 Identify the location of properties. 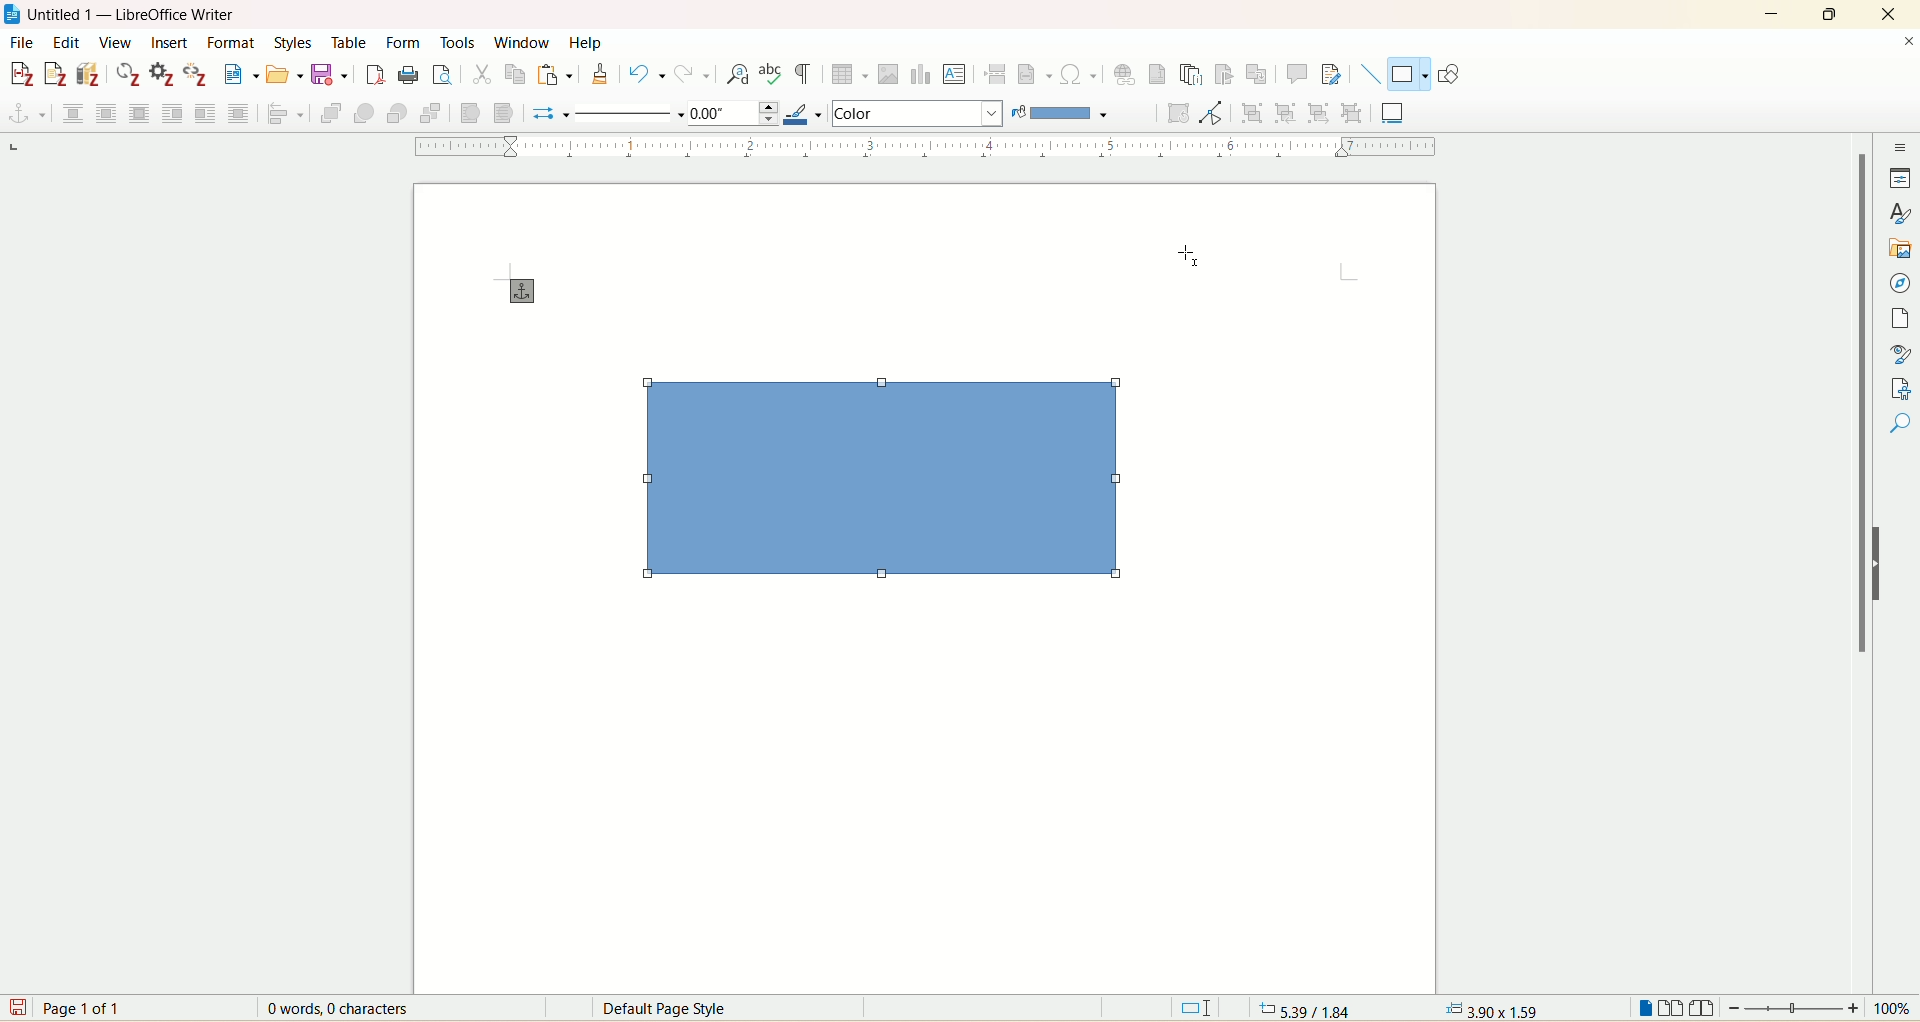
(1900, 178).